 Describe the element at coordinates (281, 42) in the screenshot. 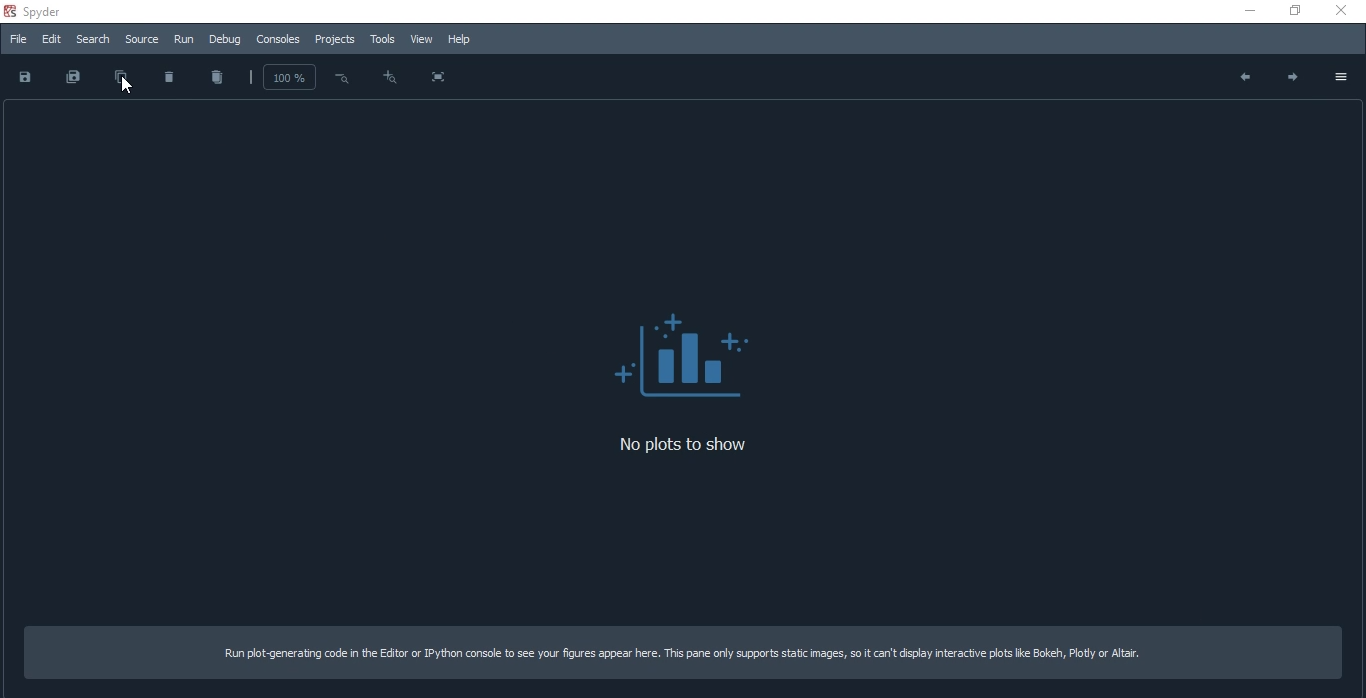

I see `Consoles` at that location.